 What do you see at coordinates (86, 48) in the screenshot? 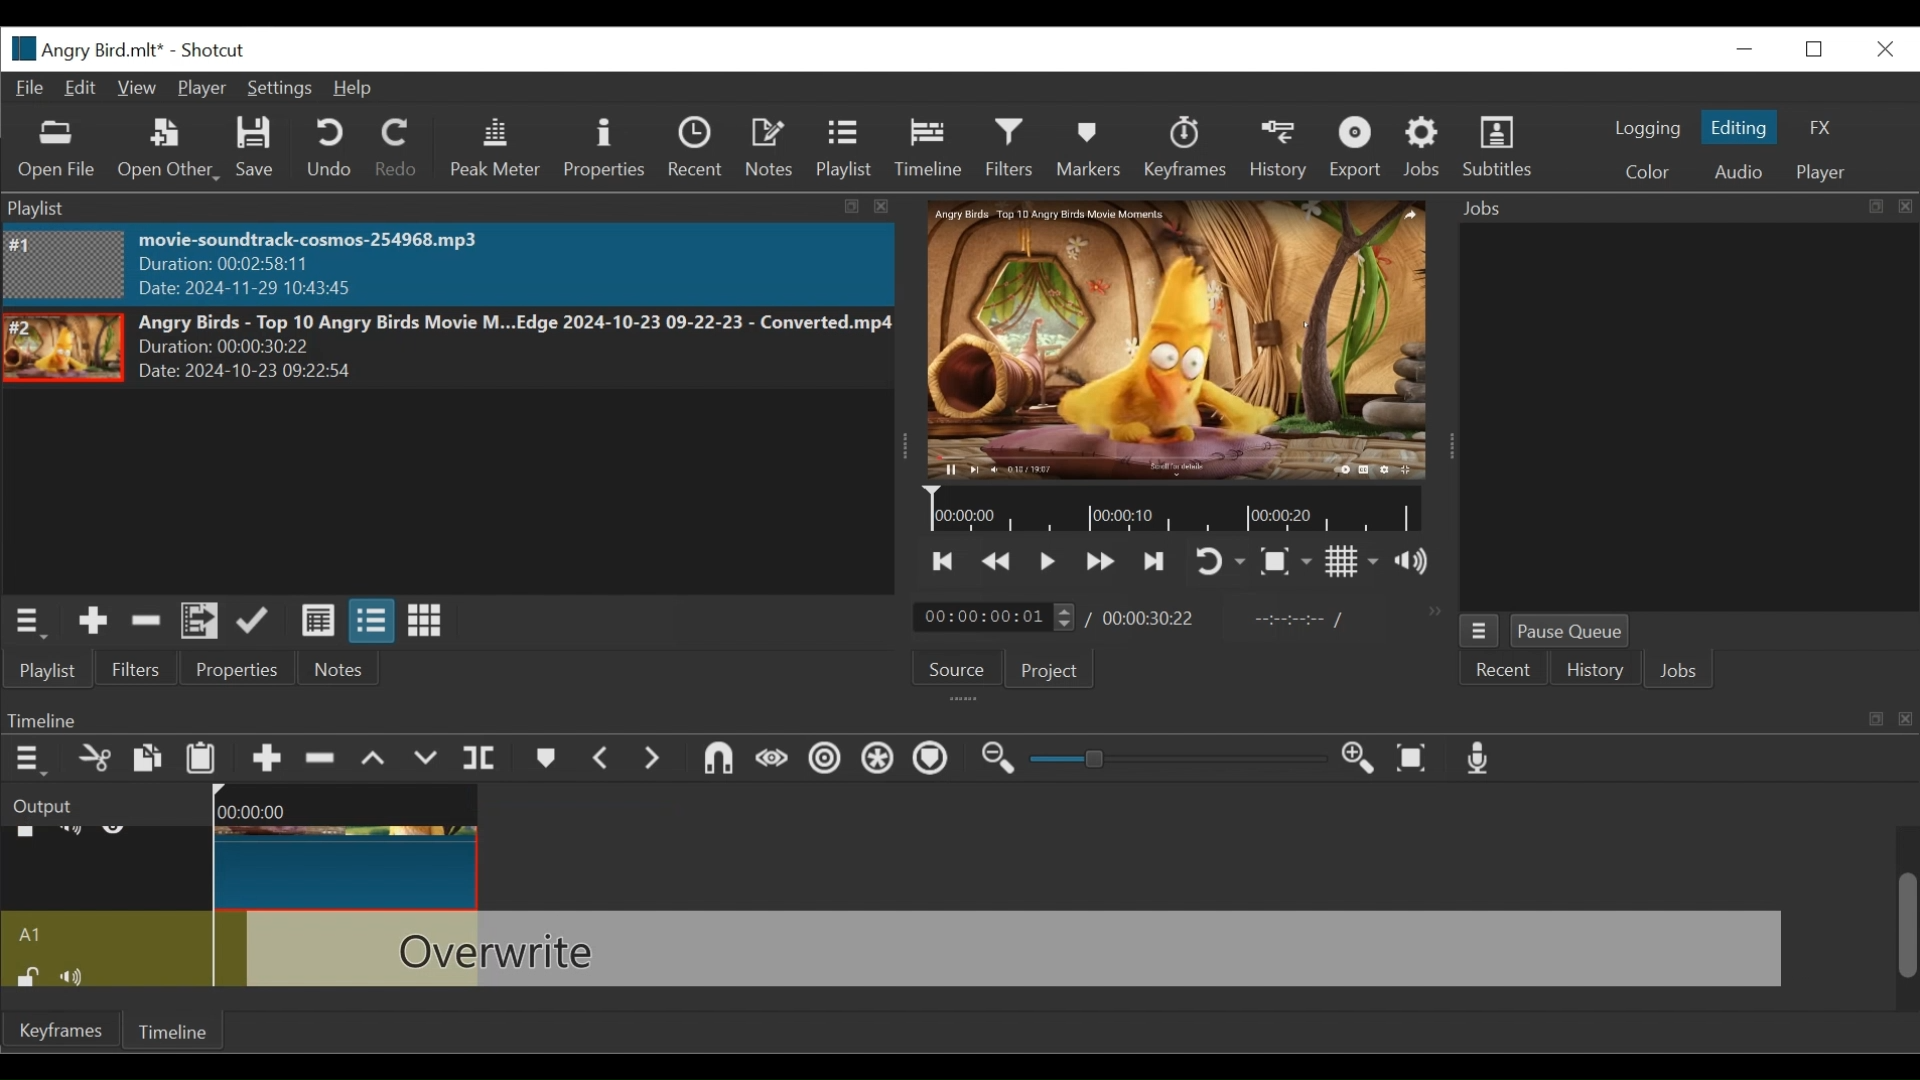
I see `File Name` at bounding box center [86, 48].